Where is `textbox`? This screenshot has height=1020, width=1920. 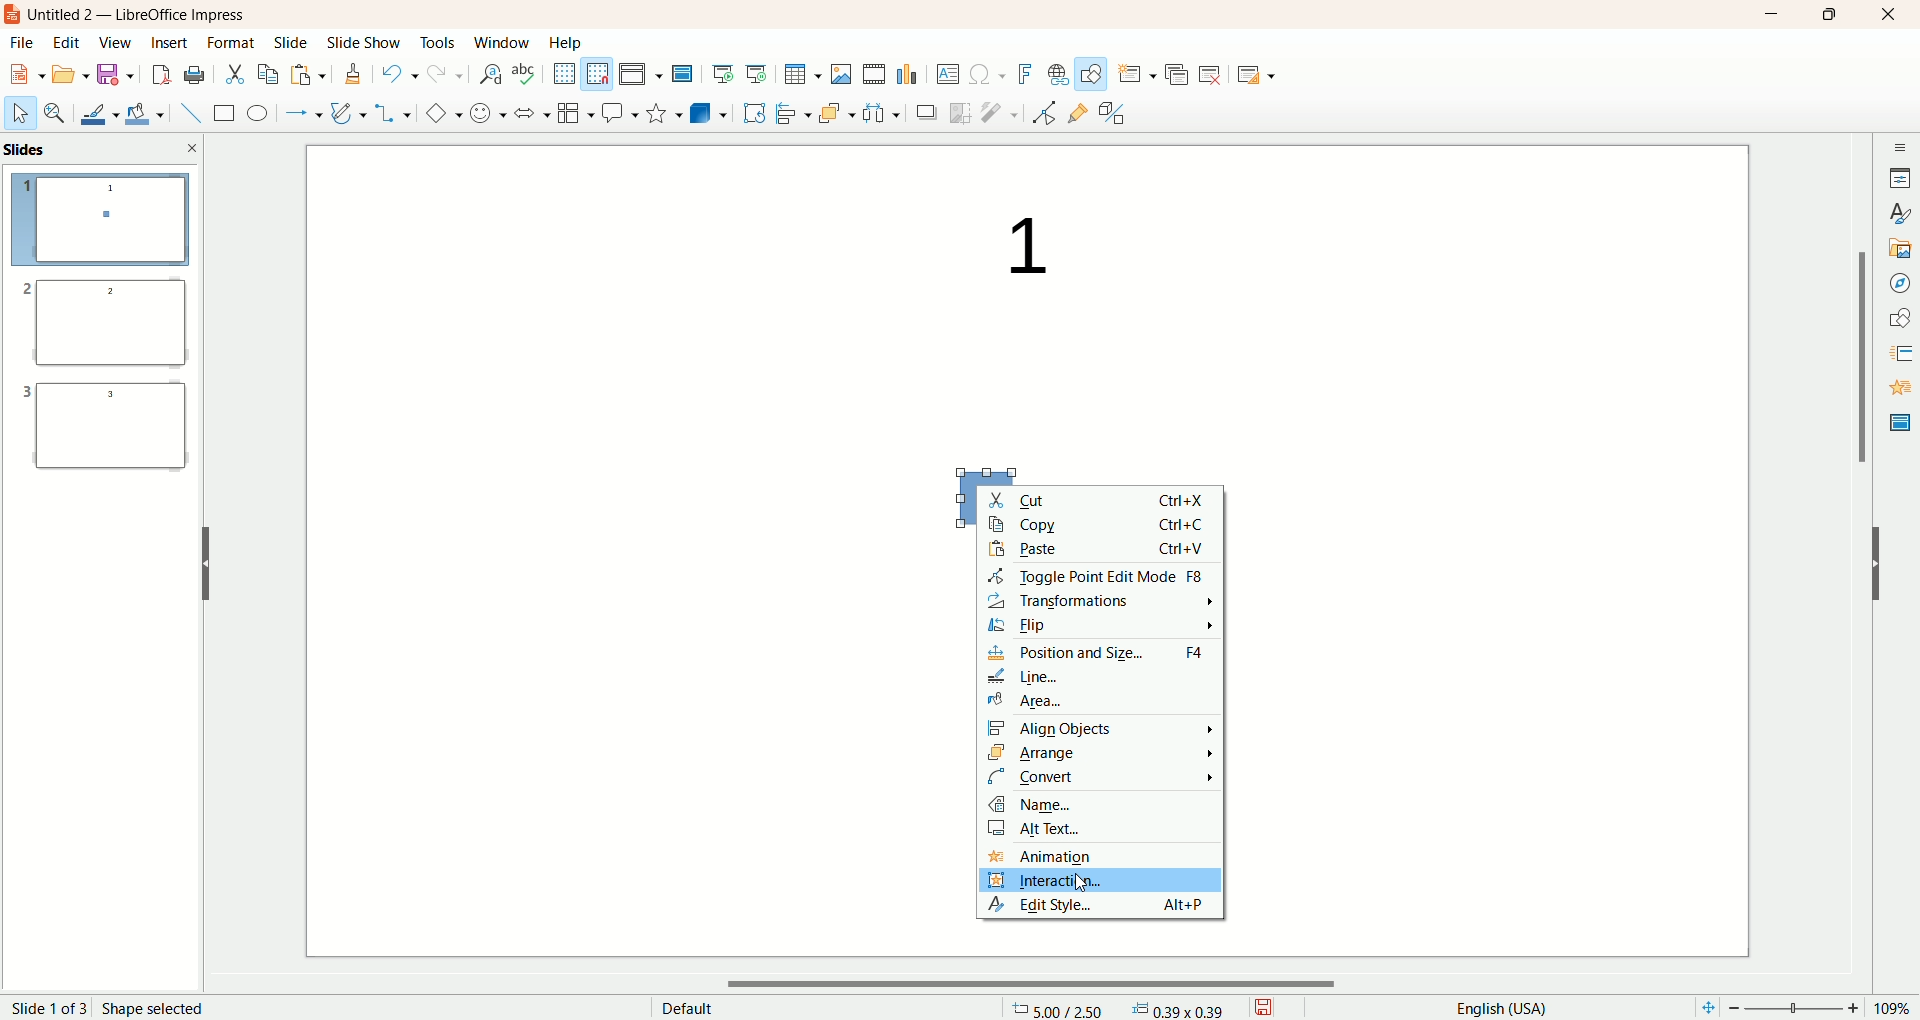 textbox is located at coordinates (947, 74).